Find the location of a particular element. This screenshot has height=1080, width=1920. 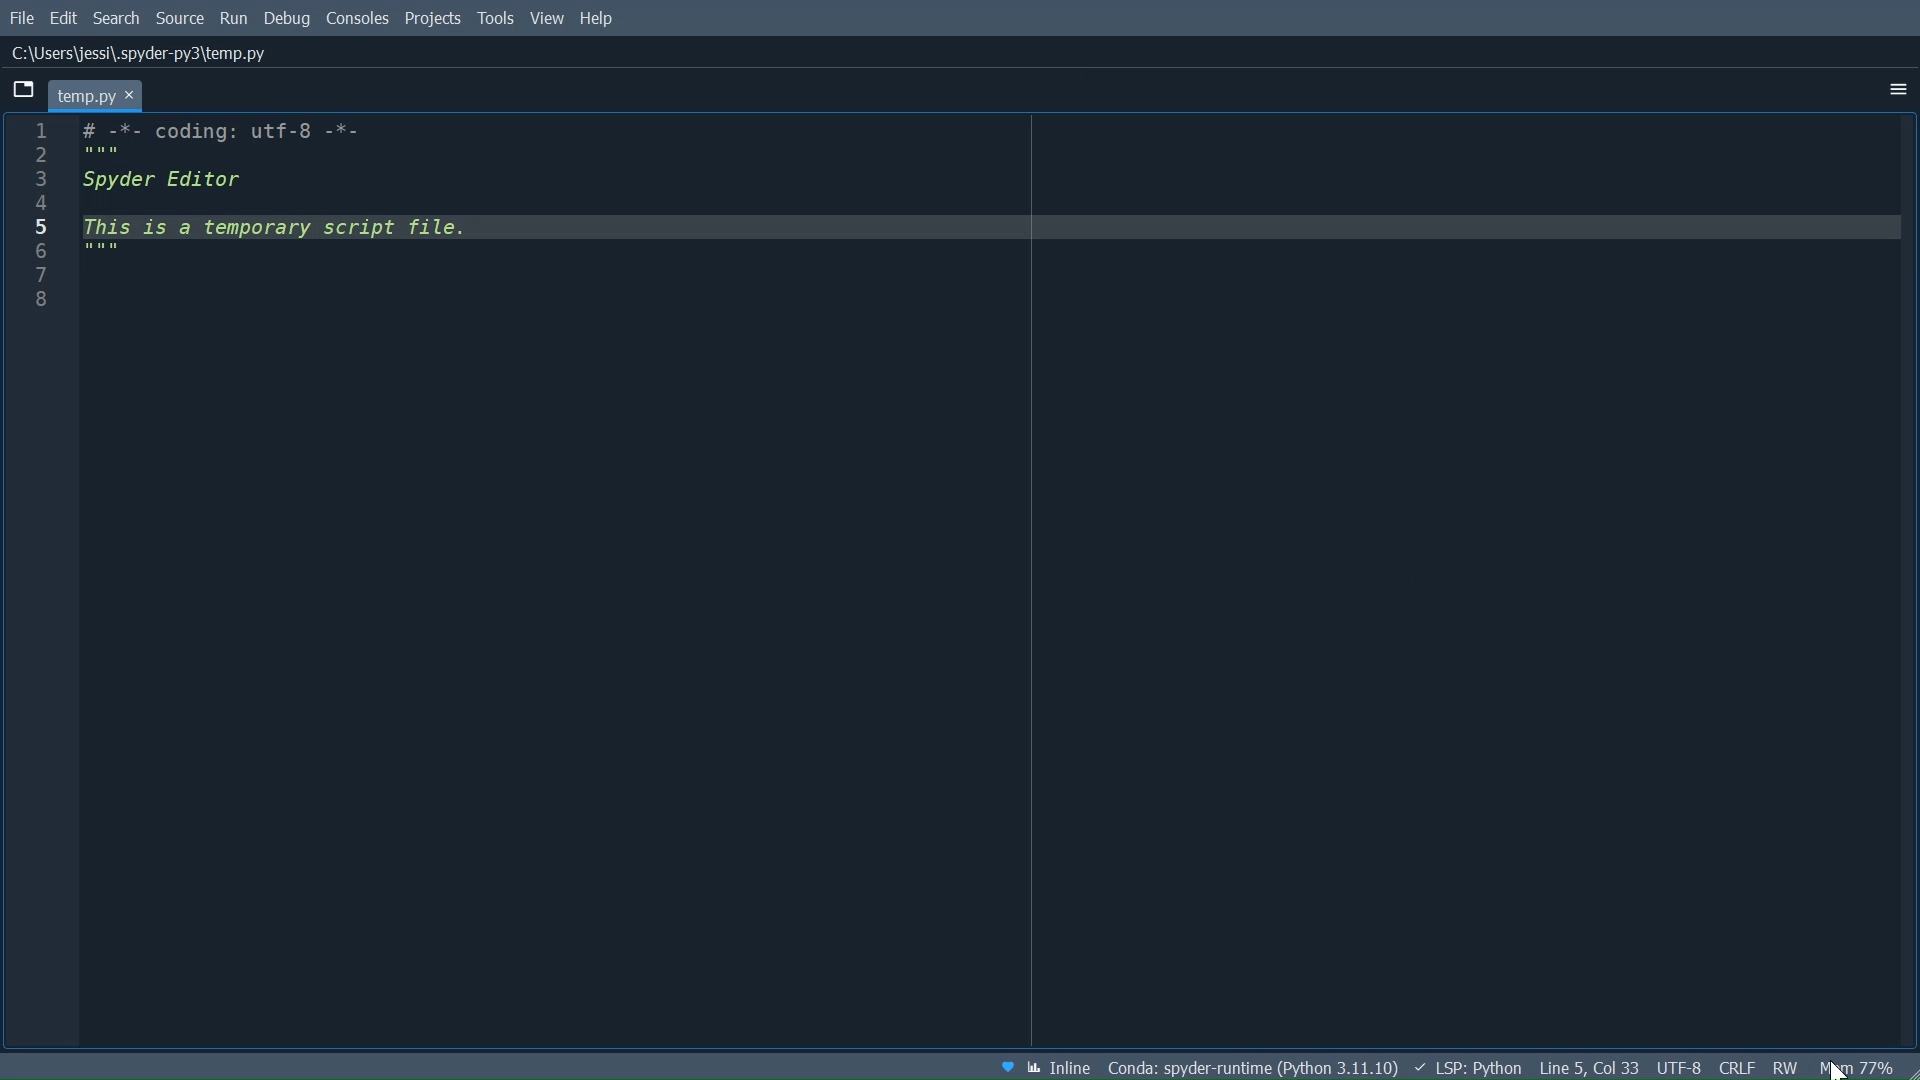

Consoles is located at coordinates (358, 21).